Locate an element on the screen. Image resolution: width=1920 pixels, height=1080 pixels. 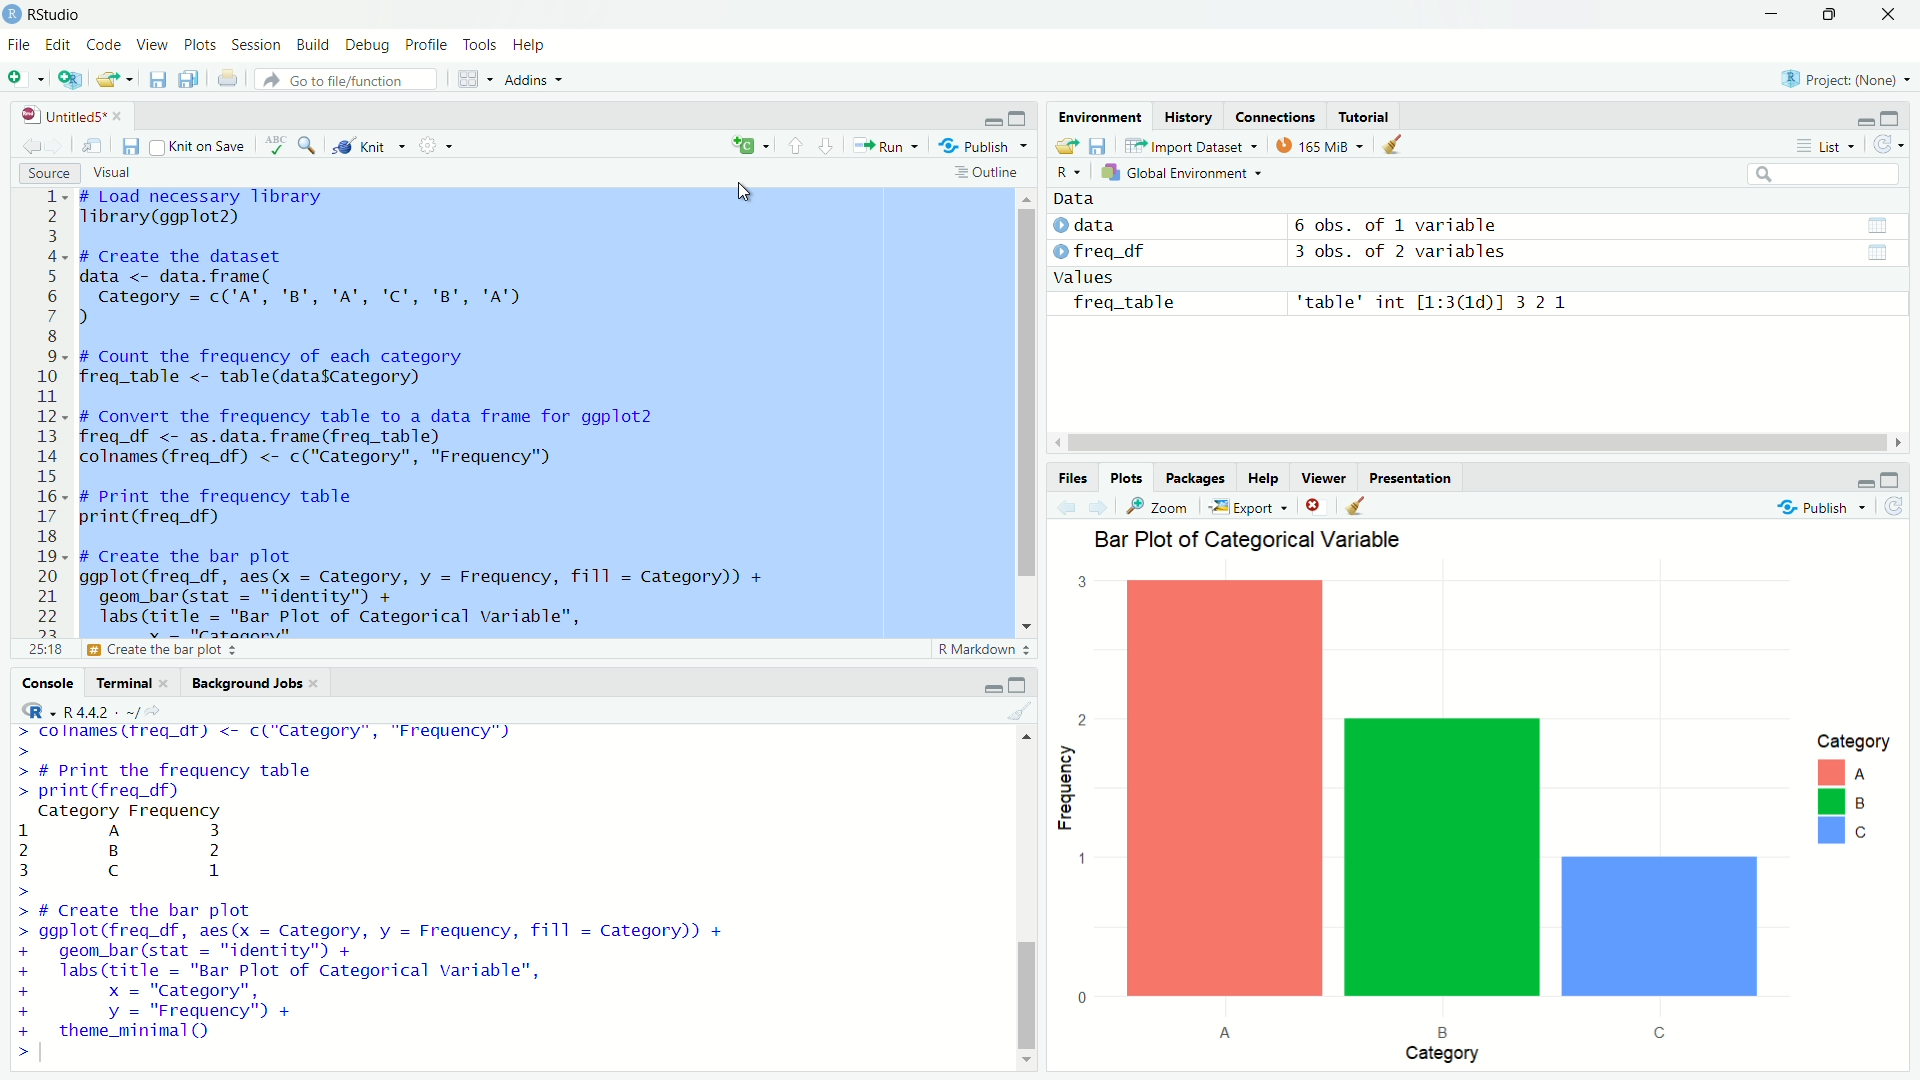
tools is located at coordinates (483, 45).